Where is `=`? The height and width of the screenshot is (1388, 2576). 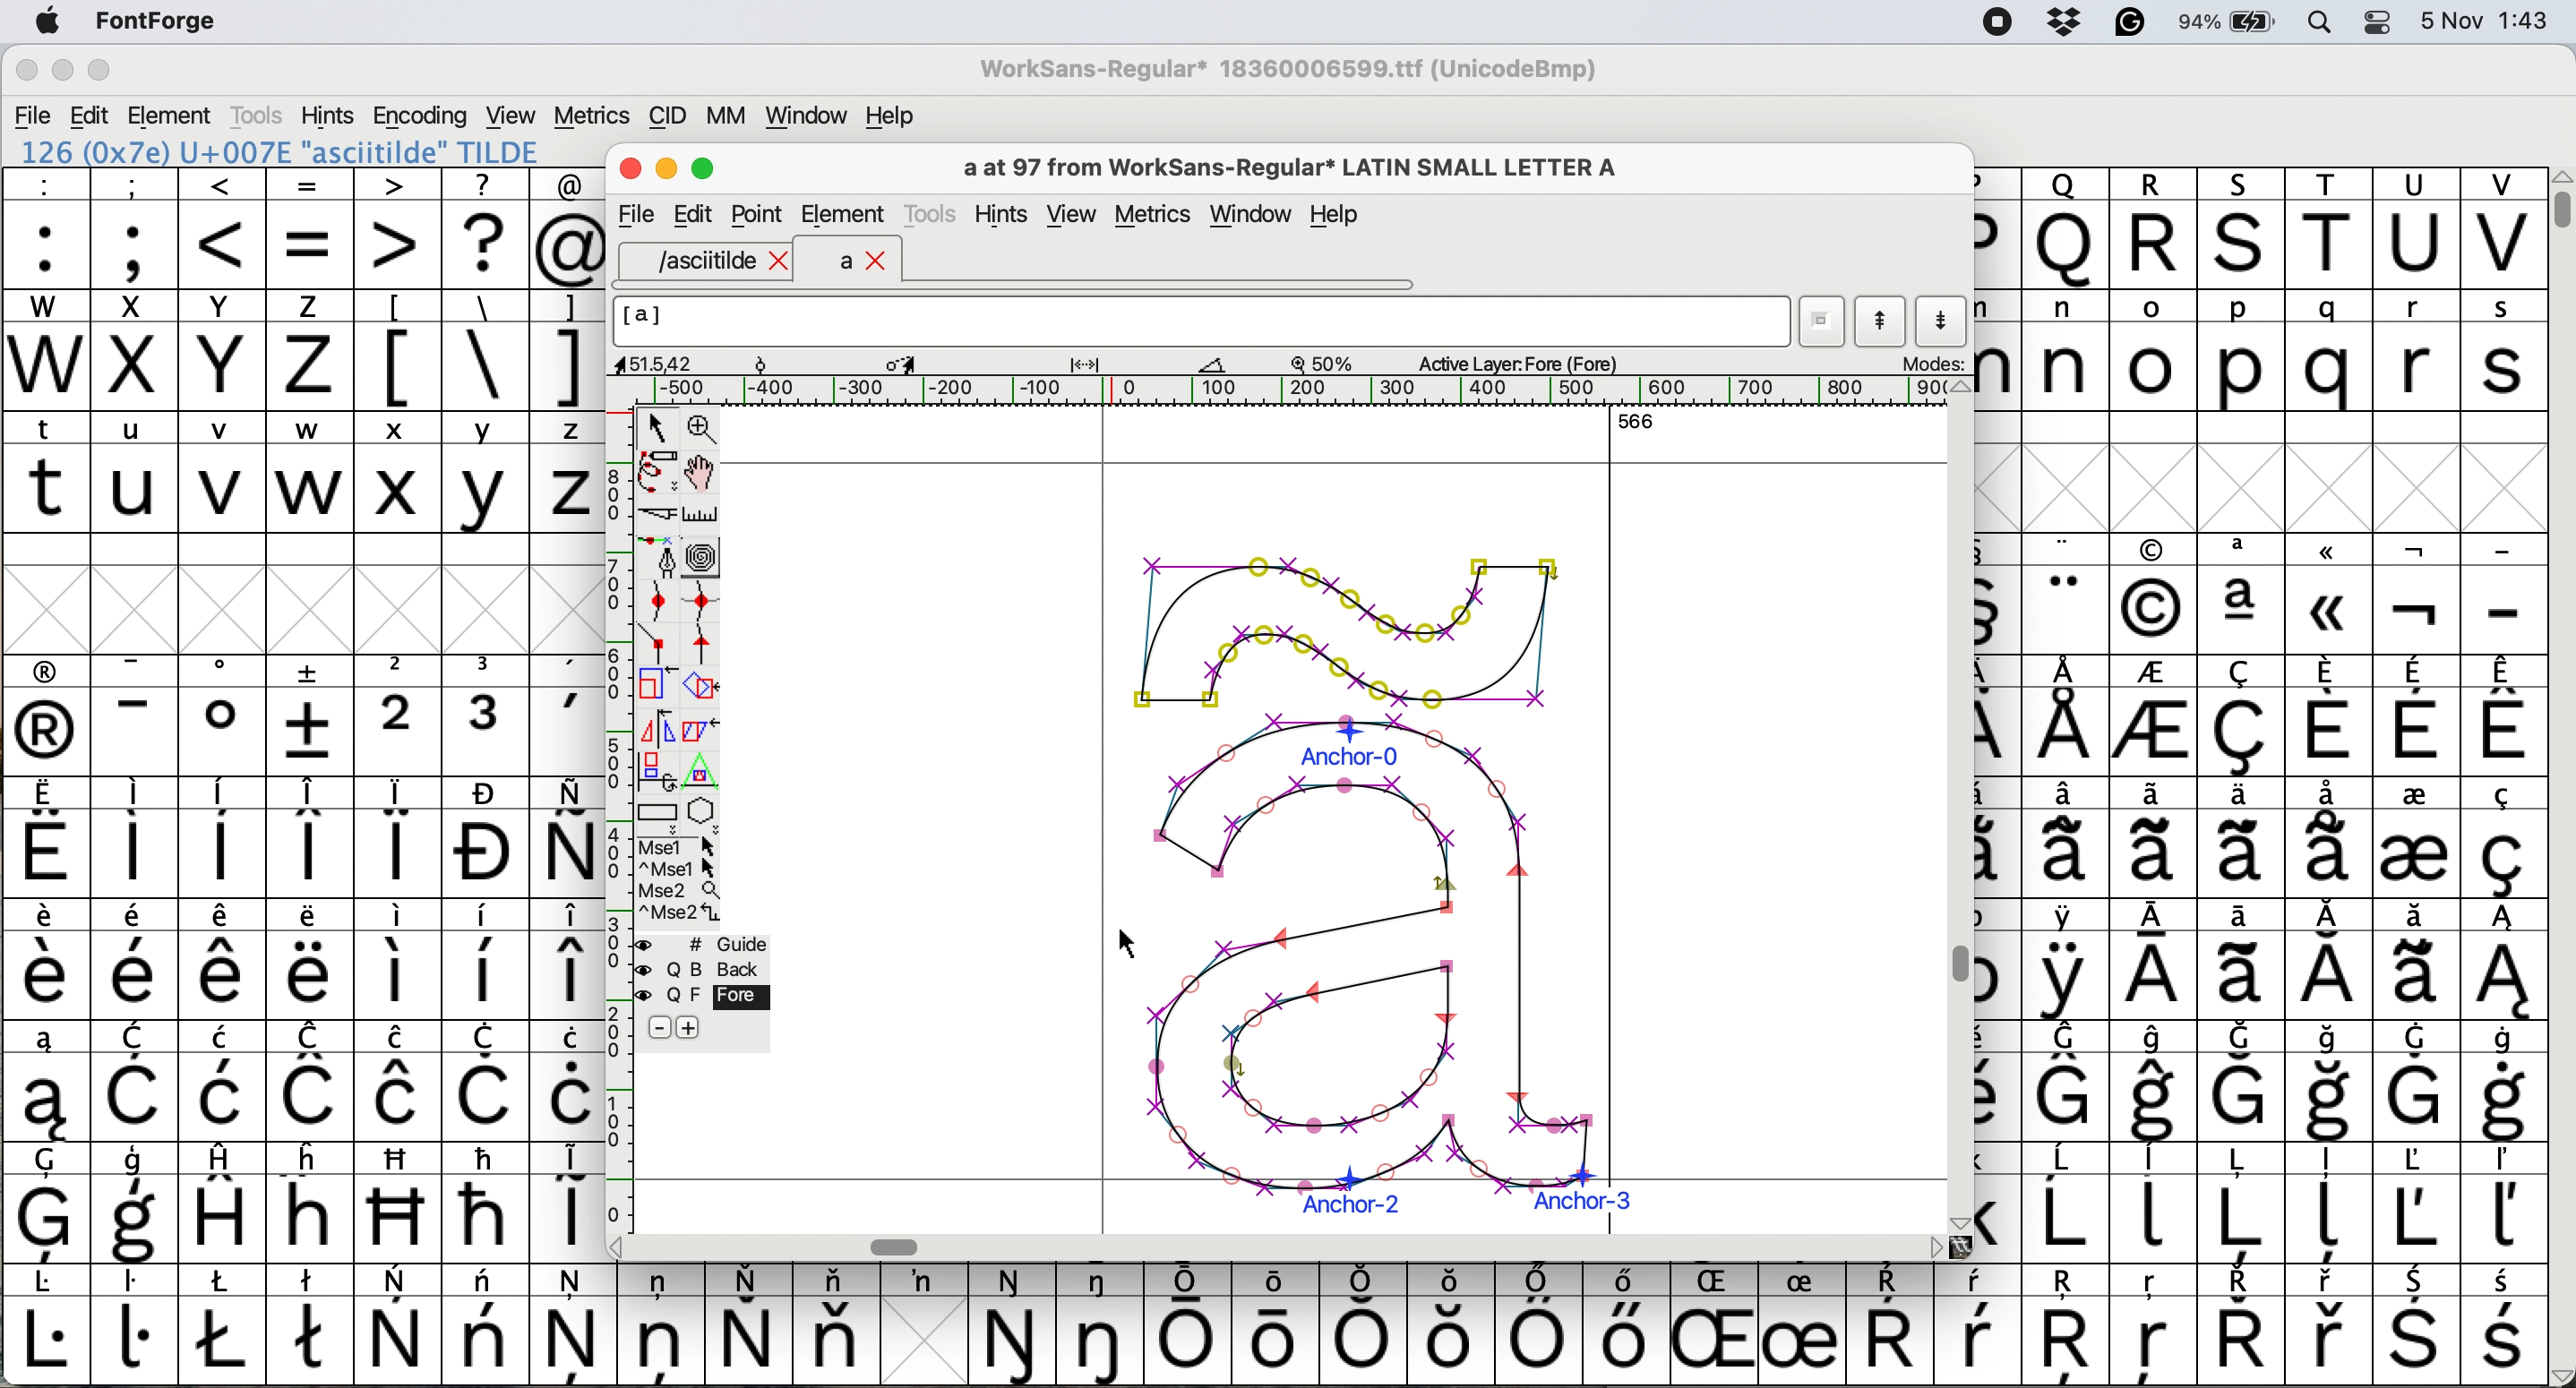
= is located at coordinates (312, 229).